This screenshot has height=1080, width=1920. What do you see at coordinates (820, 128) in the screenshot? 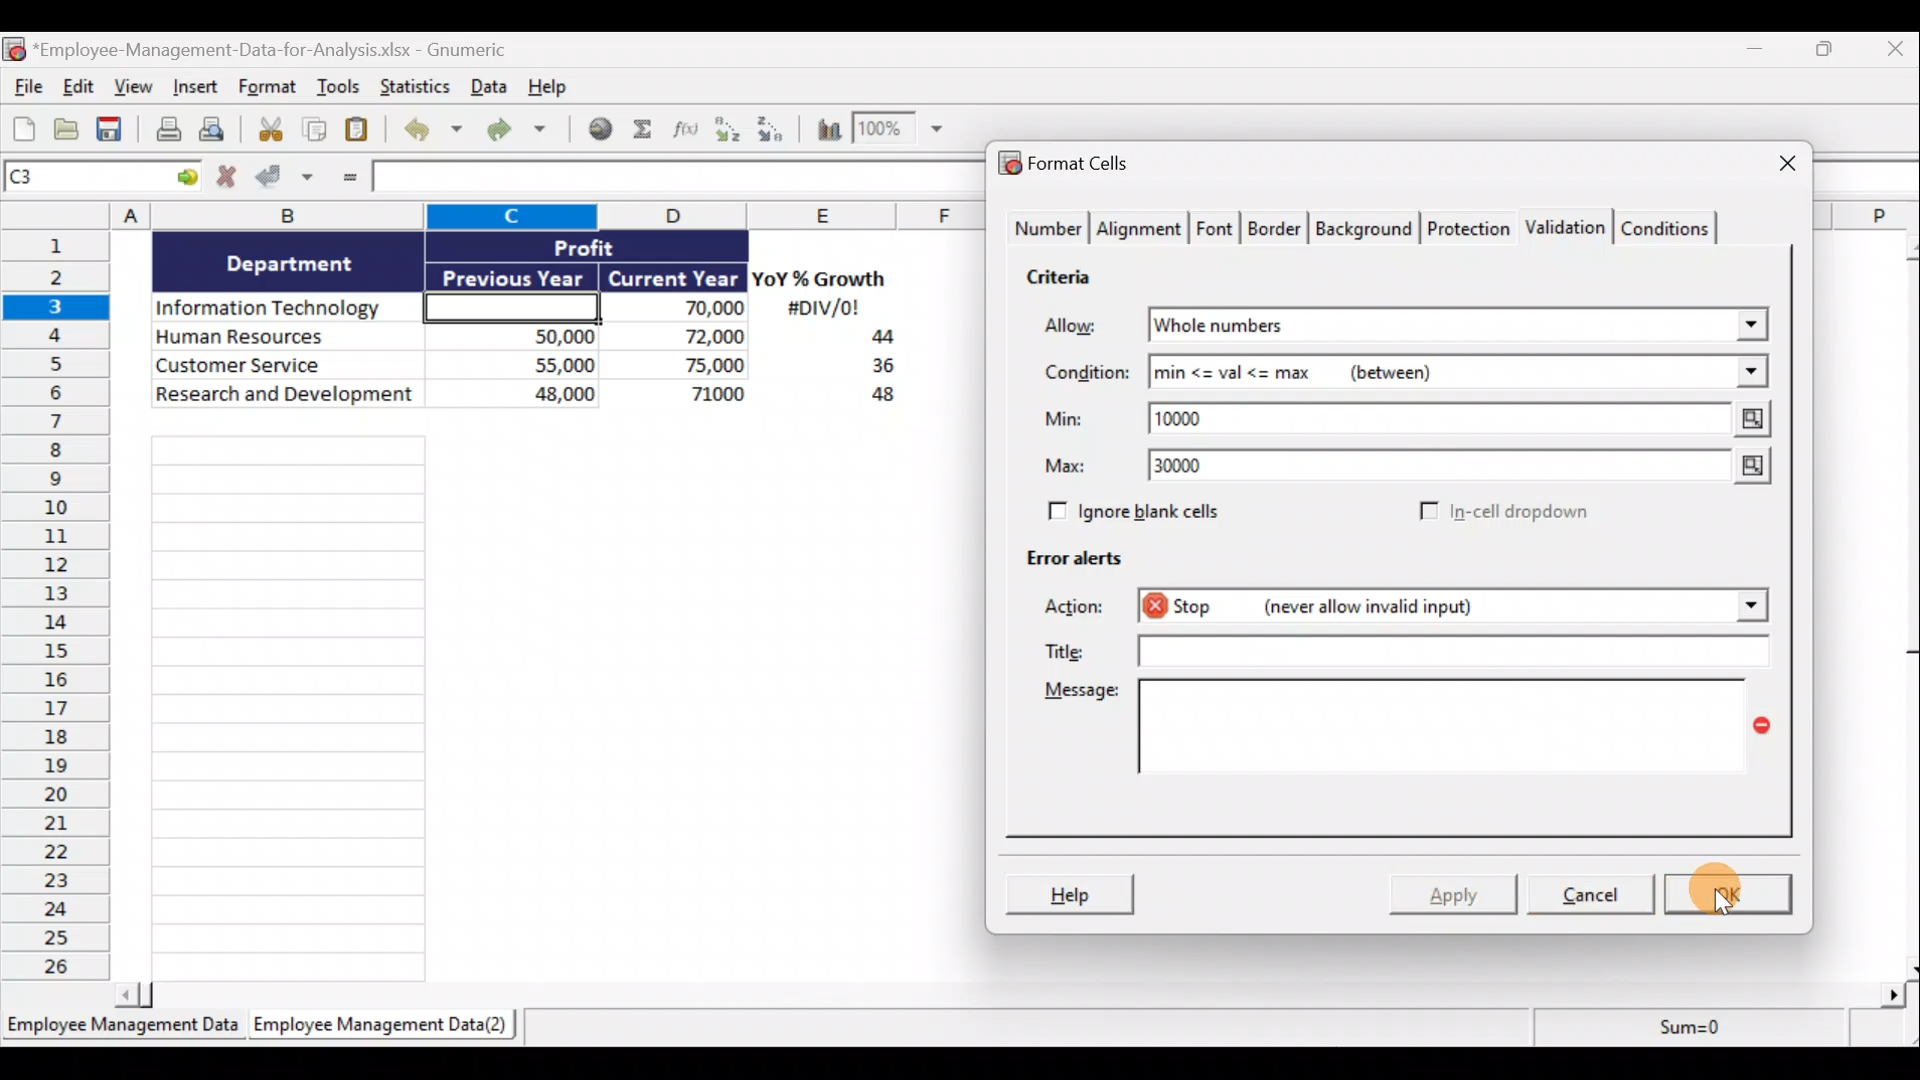
I see `Insert a chart` at bounding box center [820, 128].